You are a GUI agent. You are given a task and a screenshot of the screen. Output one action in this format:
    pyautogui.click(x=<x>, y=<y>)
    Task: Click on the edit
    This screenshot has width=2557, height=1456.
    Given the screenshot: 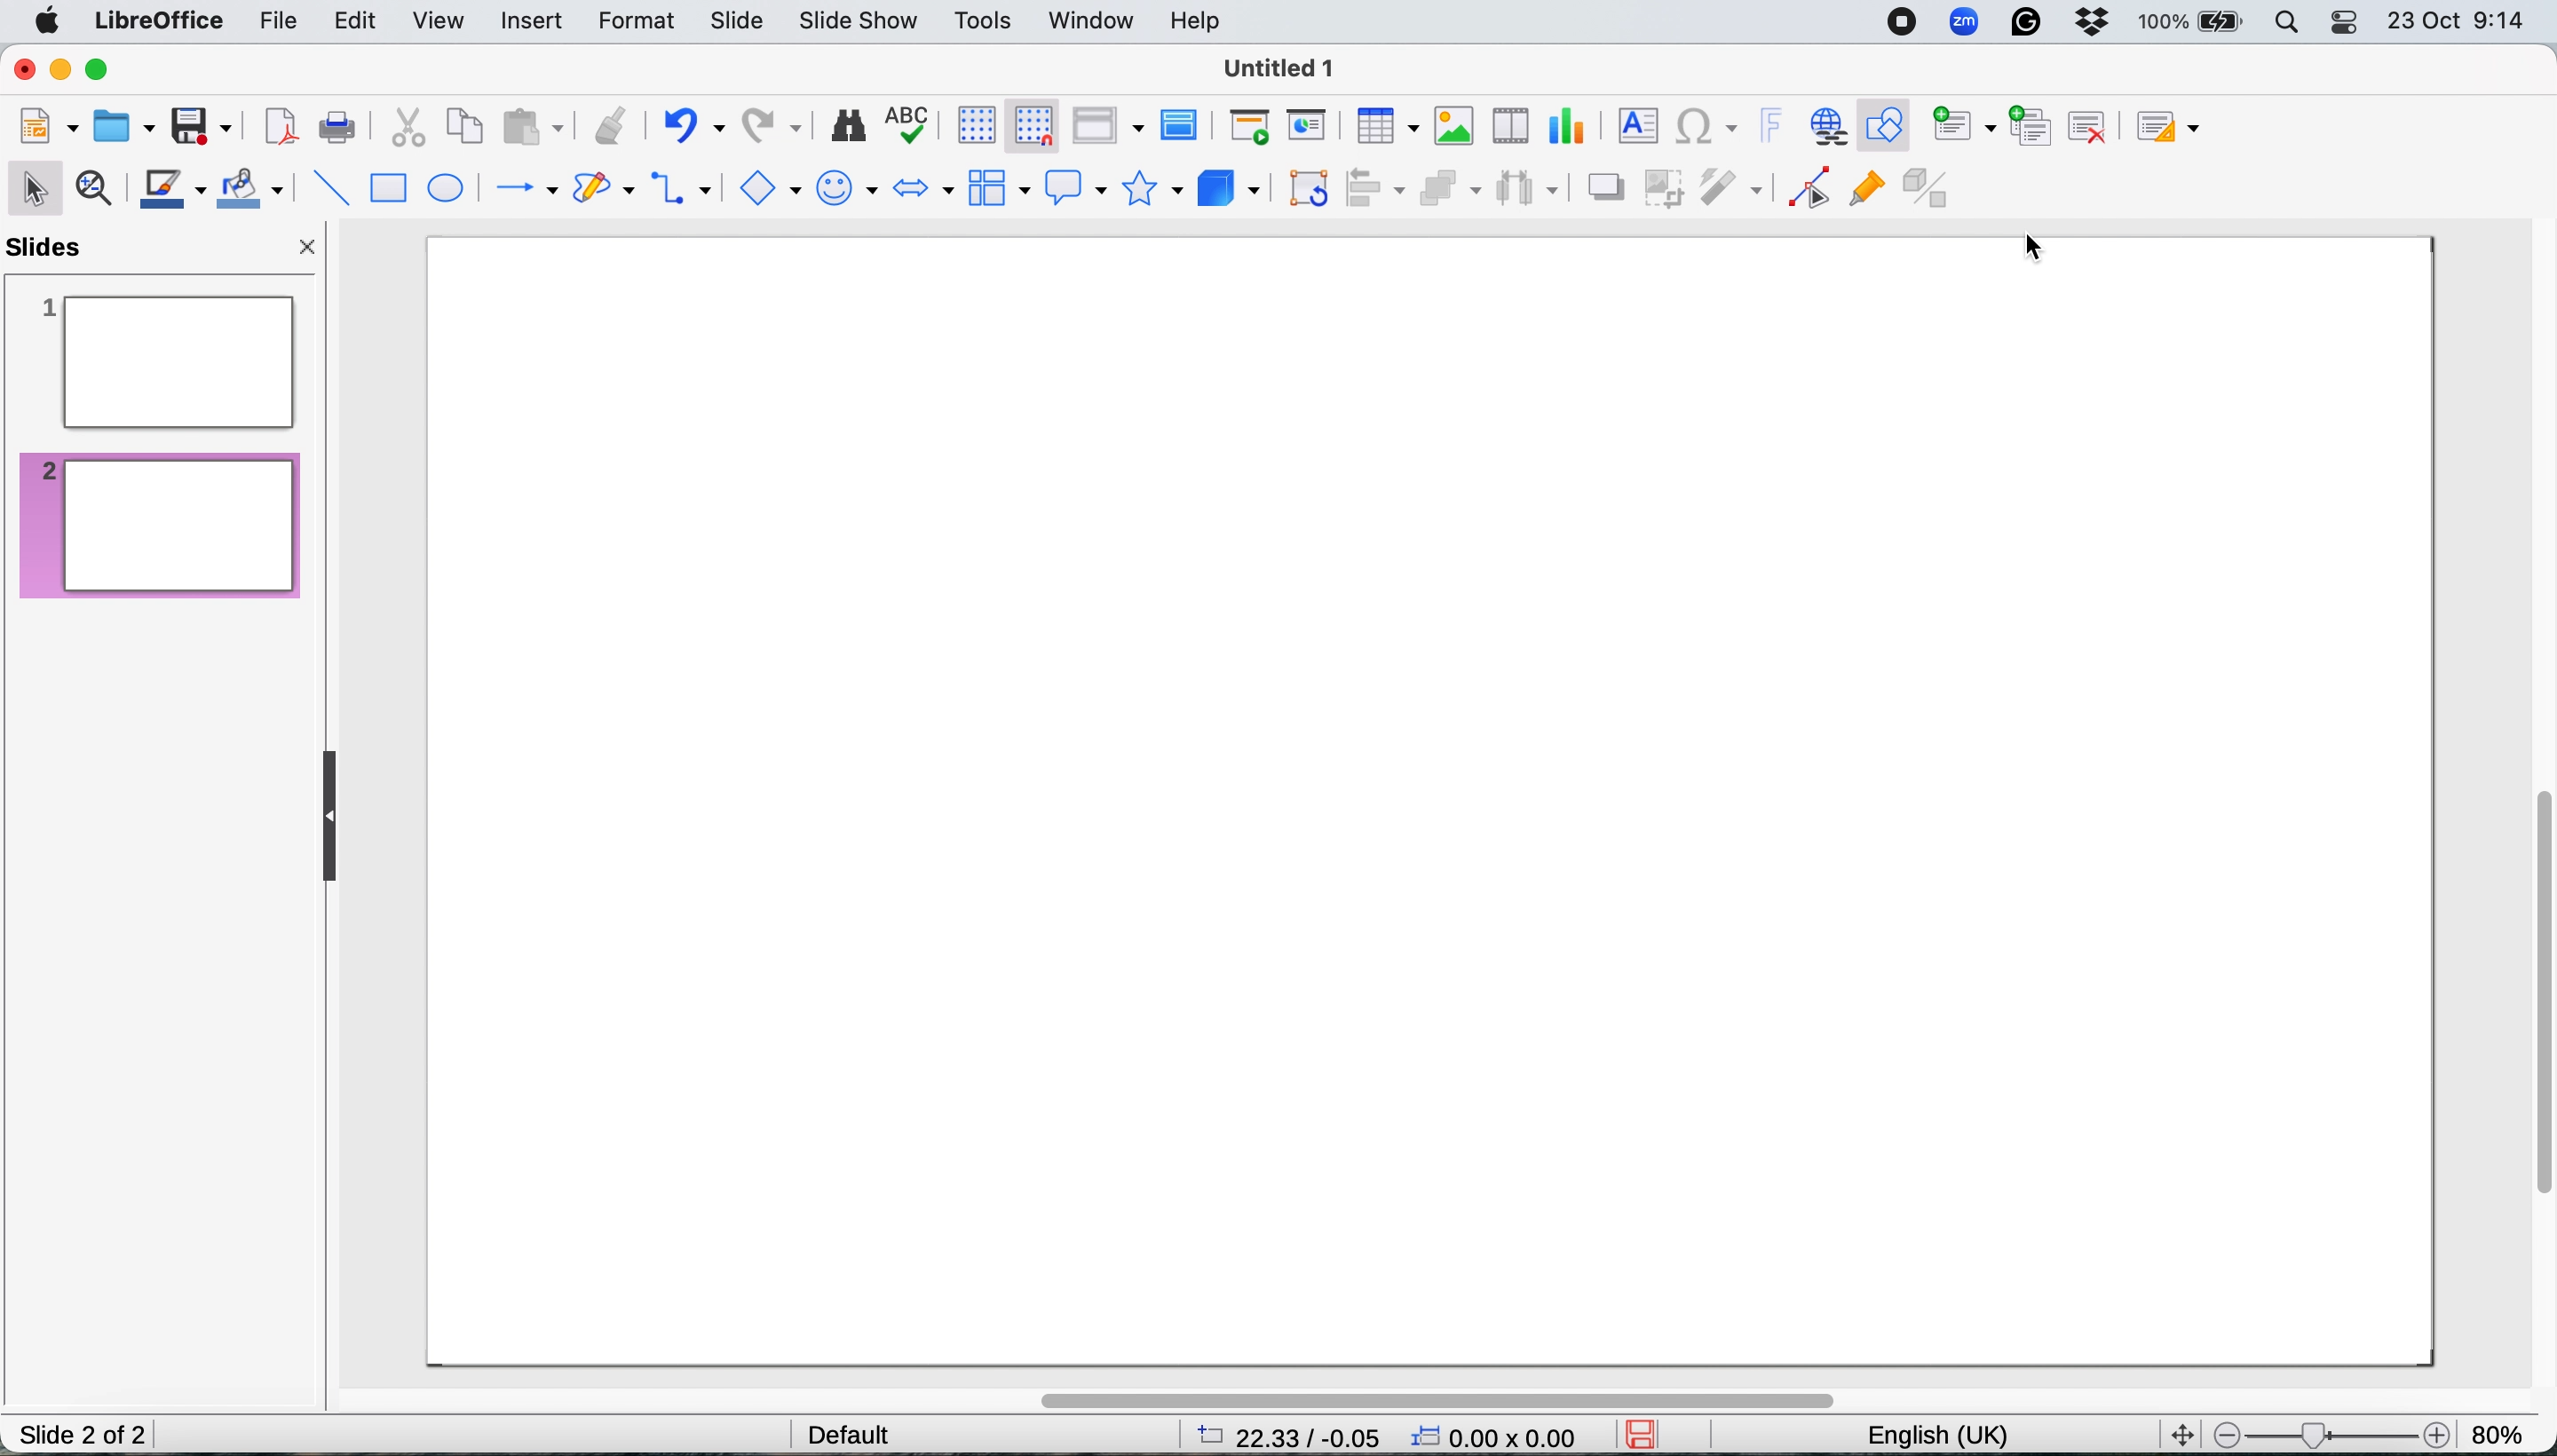 What is the action you would take?
    pyautogui.click(x=360, y=23)
    